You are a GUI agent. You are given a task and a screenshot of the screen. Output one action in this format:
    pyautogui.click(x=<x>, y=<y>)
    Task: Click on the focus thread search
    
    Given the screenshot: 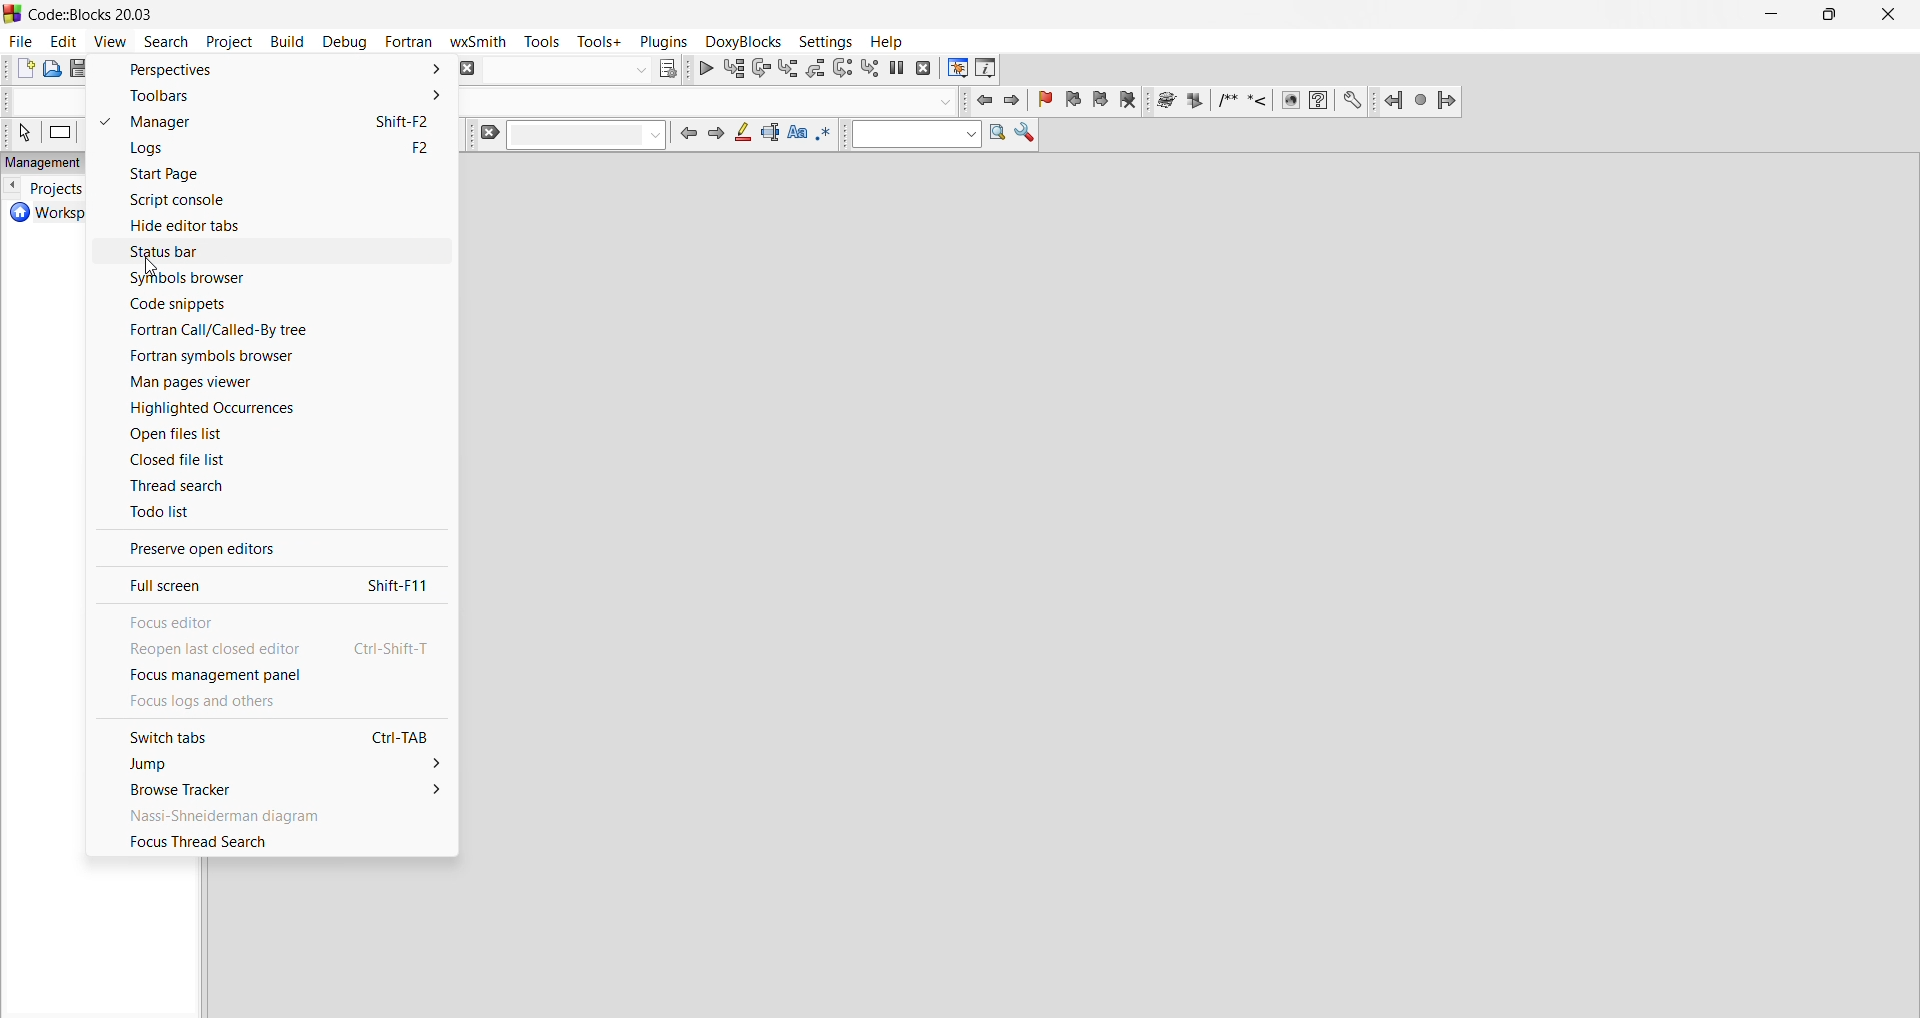 What is the action you would take?
    pyautogui.click(x=273, y=842)
    